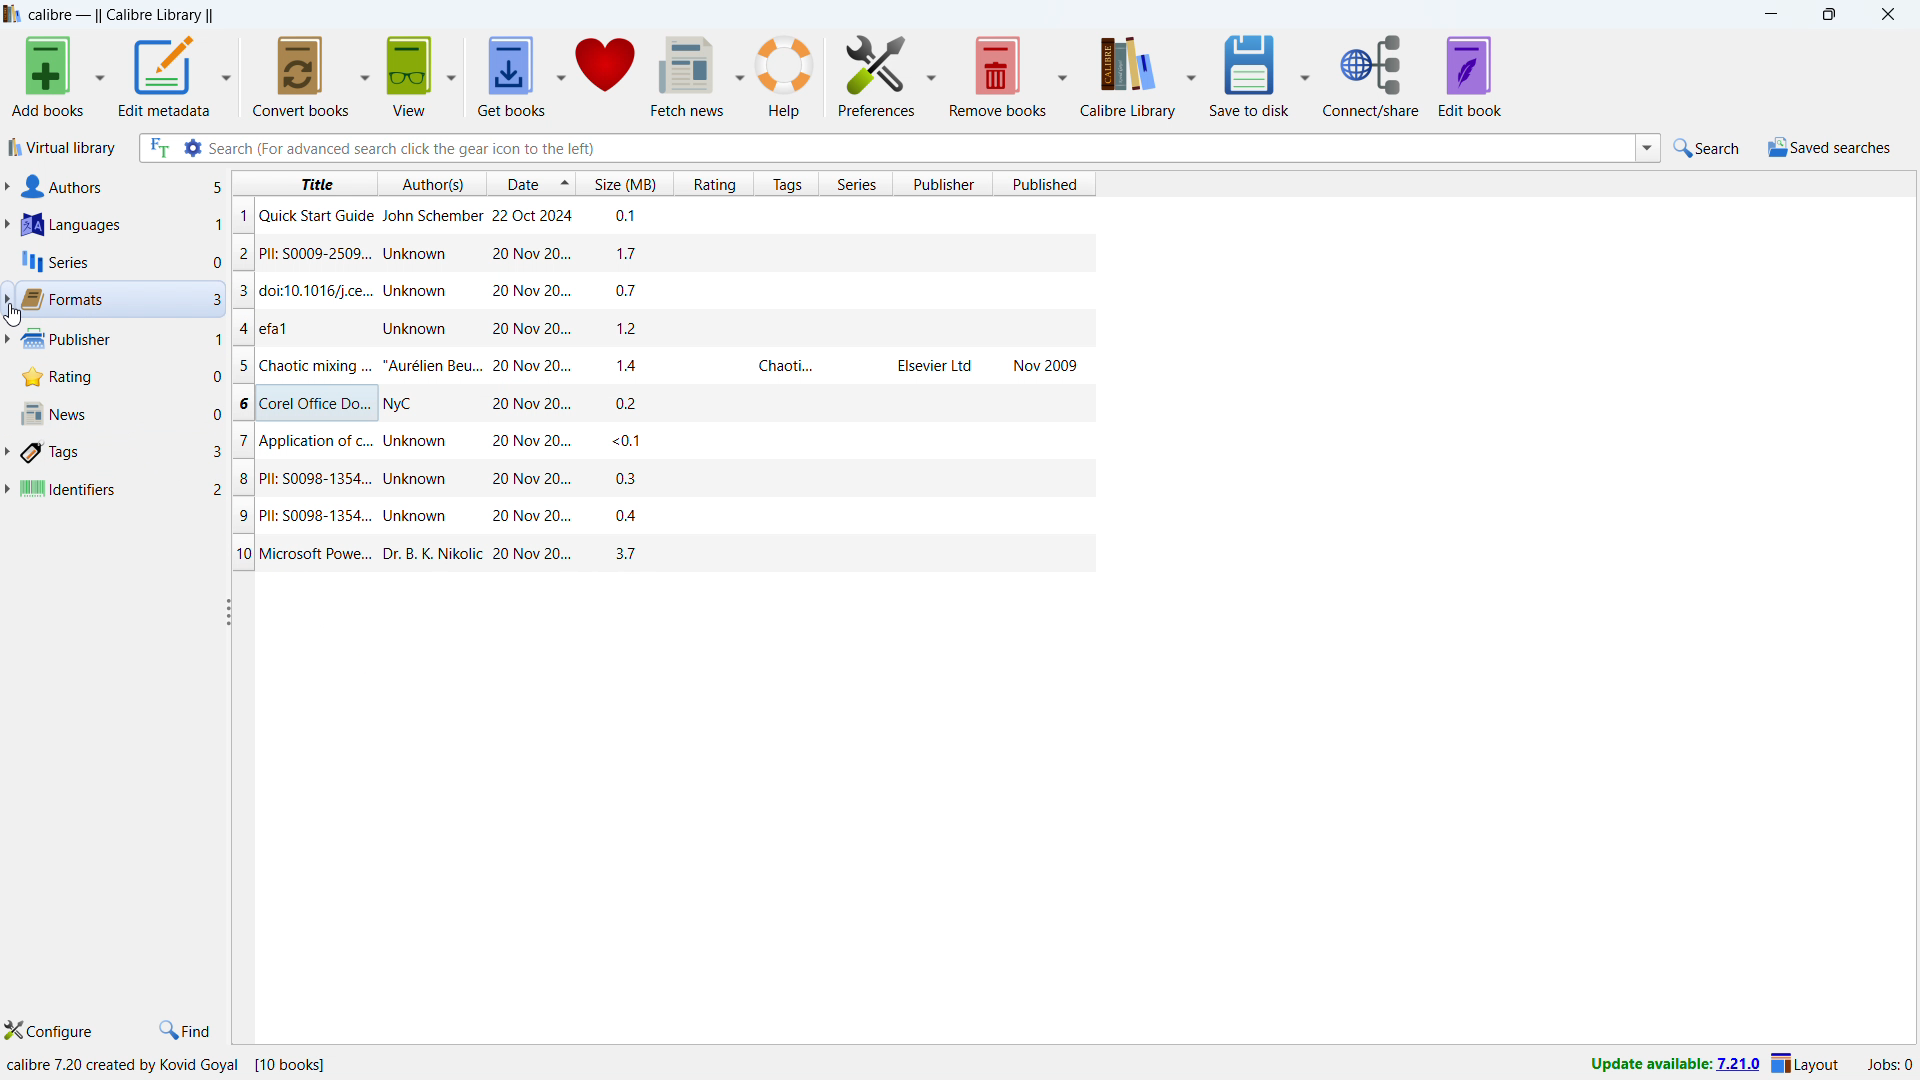 This screenshot has width=1920, height=1080. Describe the element at coordinates (227, 74) in the screenshot. I see `edit metadata options` at that location.